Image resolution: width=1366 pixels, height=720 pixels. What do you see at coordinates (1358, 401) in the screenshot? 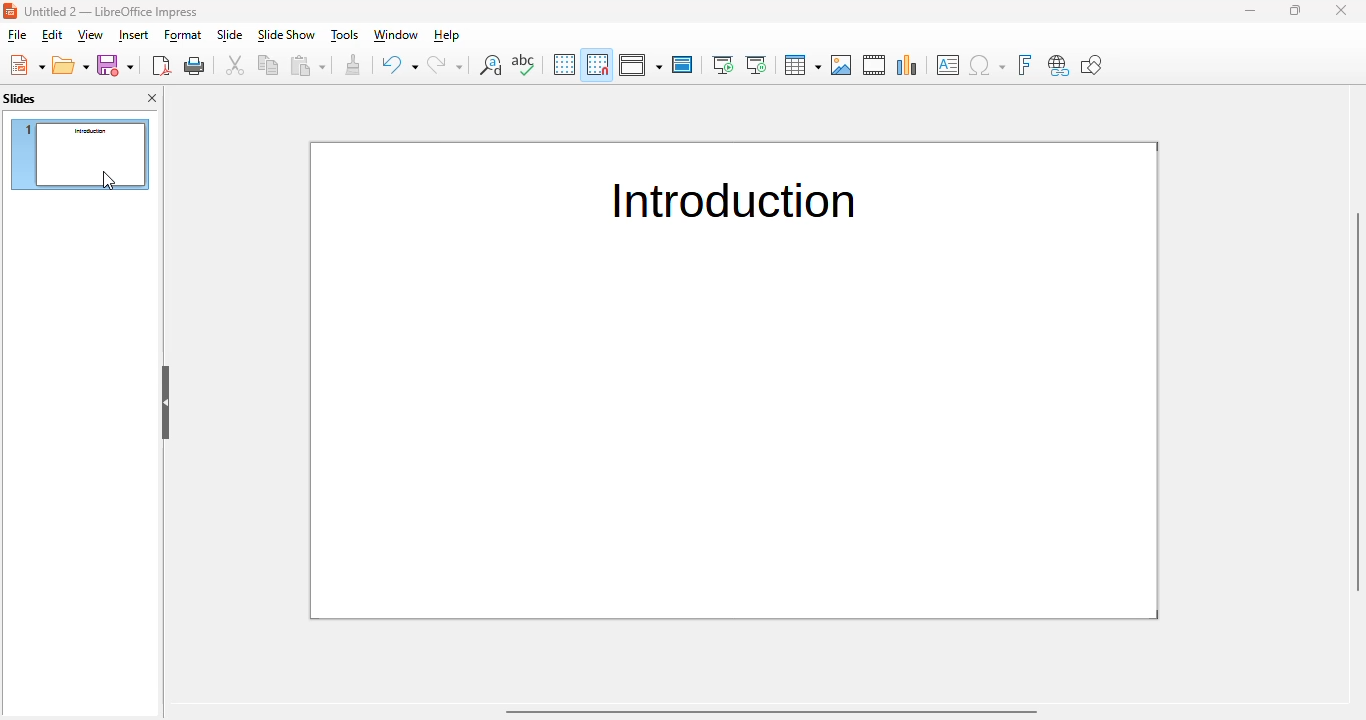
I see `vertical scroll bar` at bounding box center [1358, 401].